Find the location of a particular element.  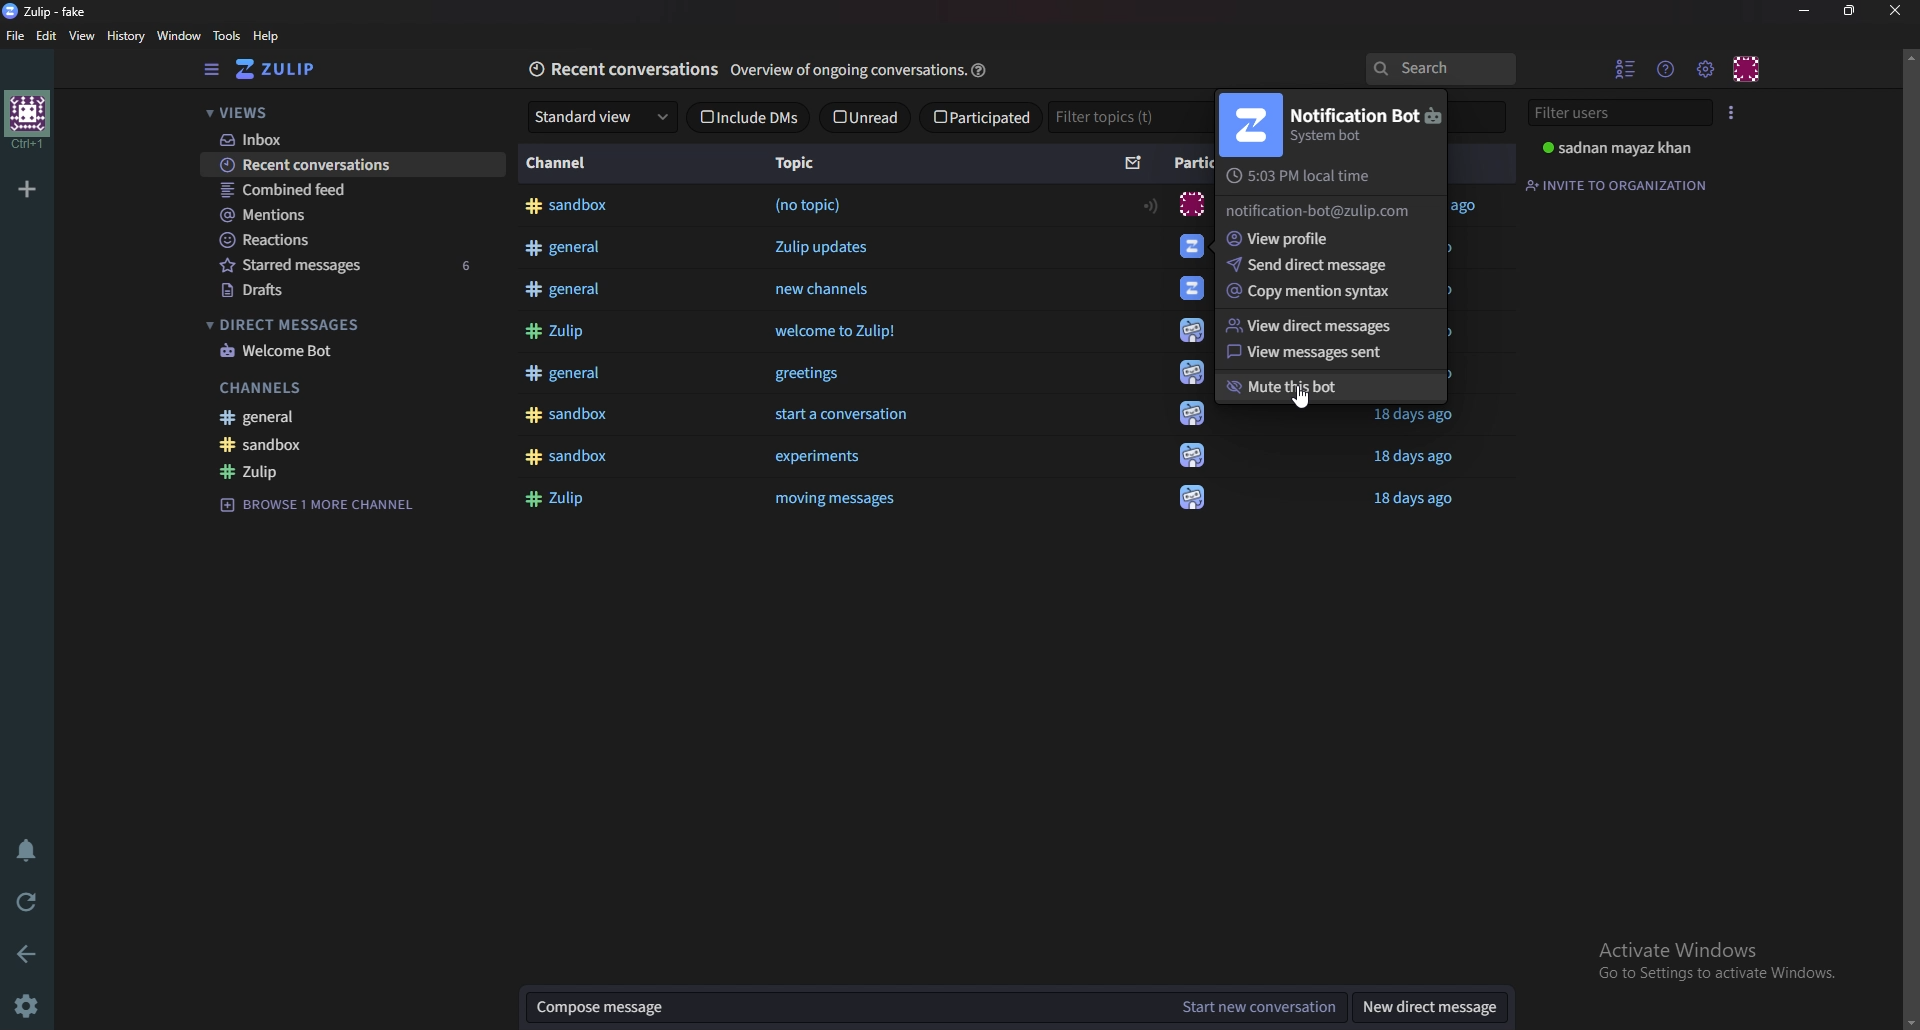

Local time is located at coordinates (1307, 175).